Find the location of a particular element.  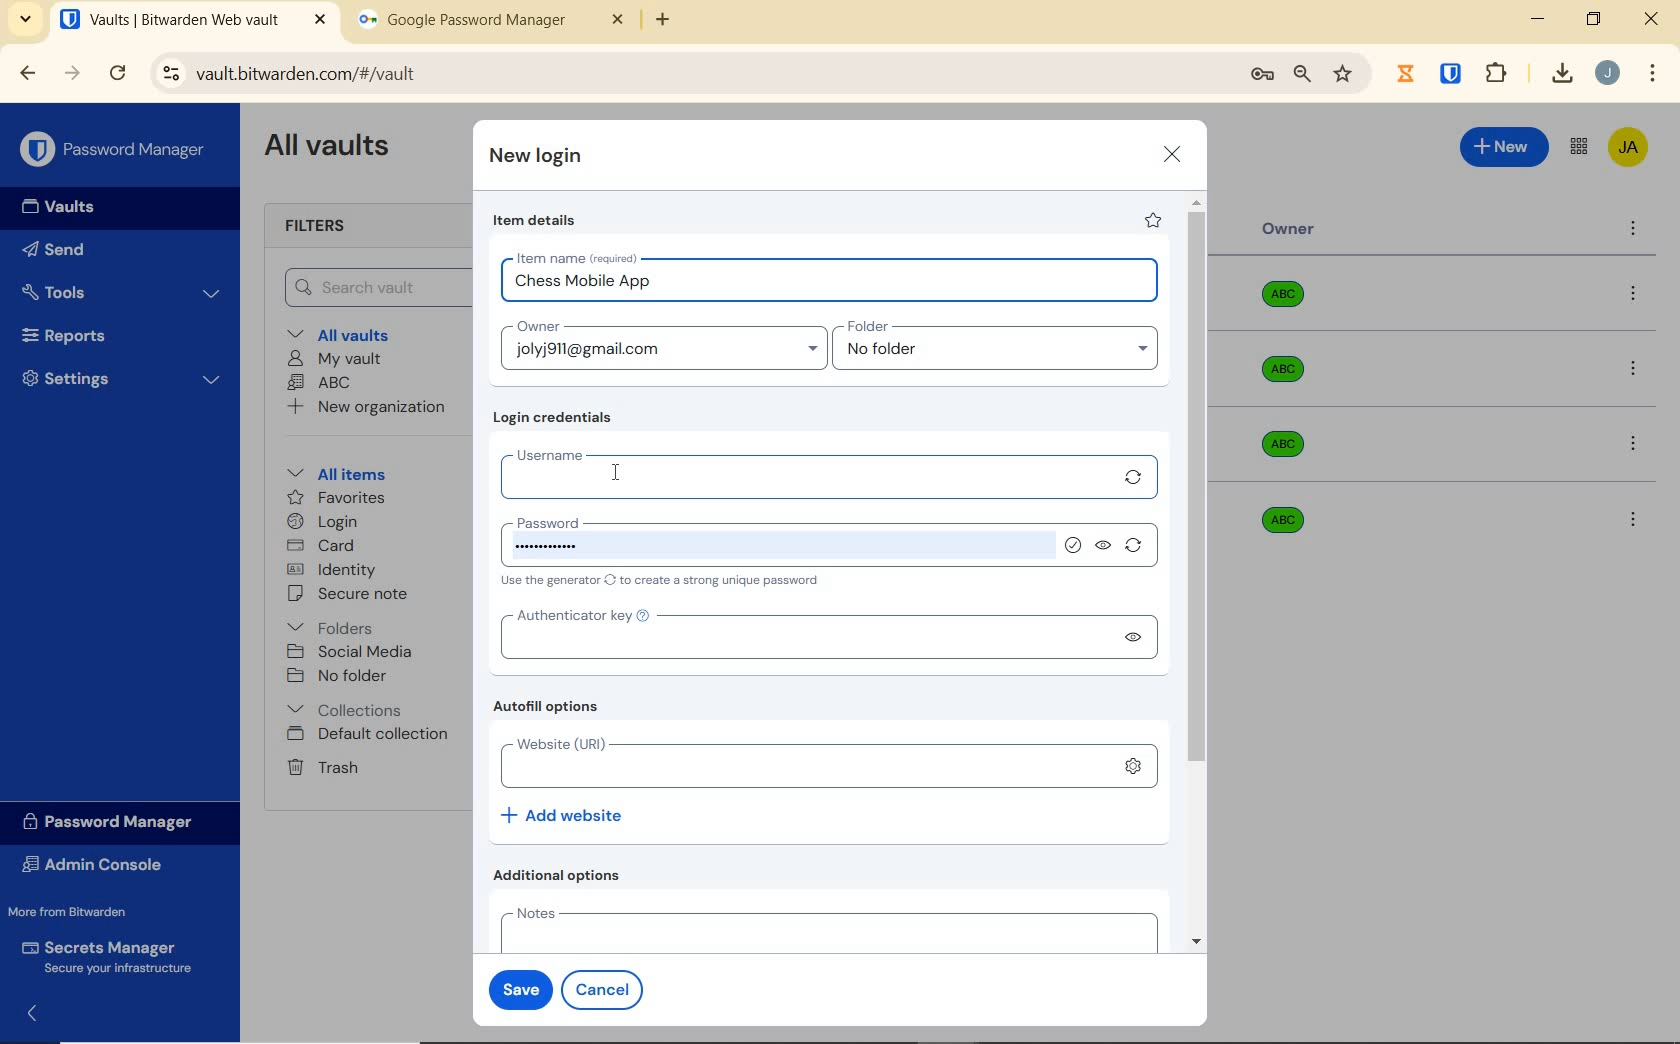

option is located at coordinates (1637, 371).